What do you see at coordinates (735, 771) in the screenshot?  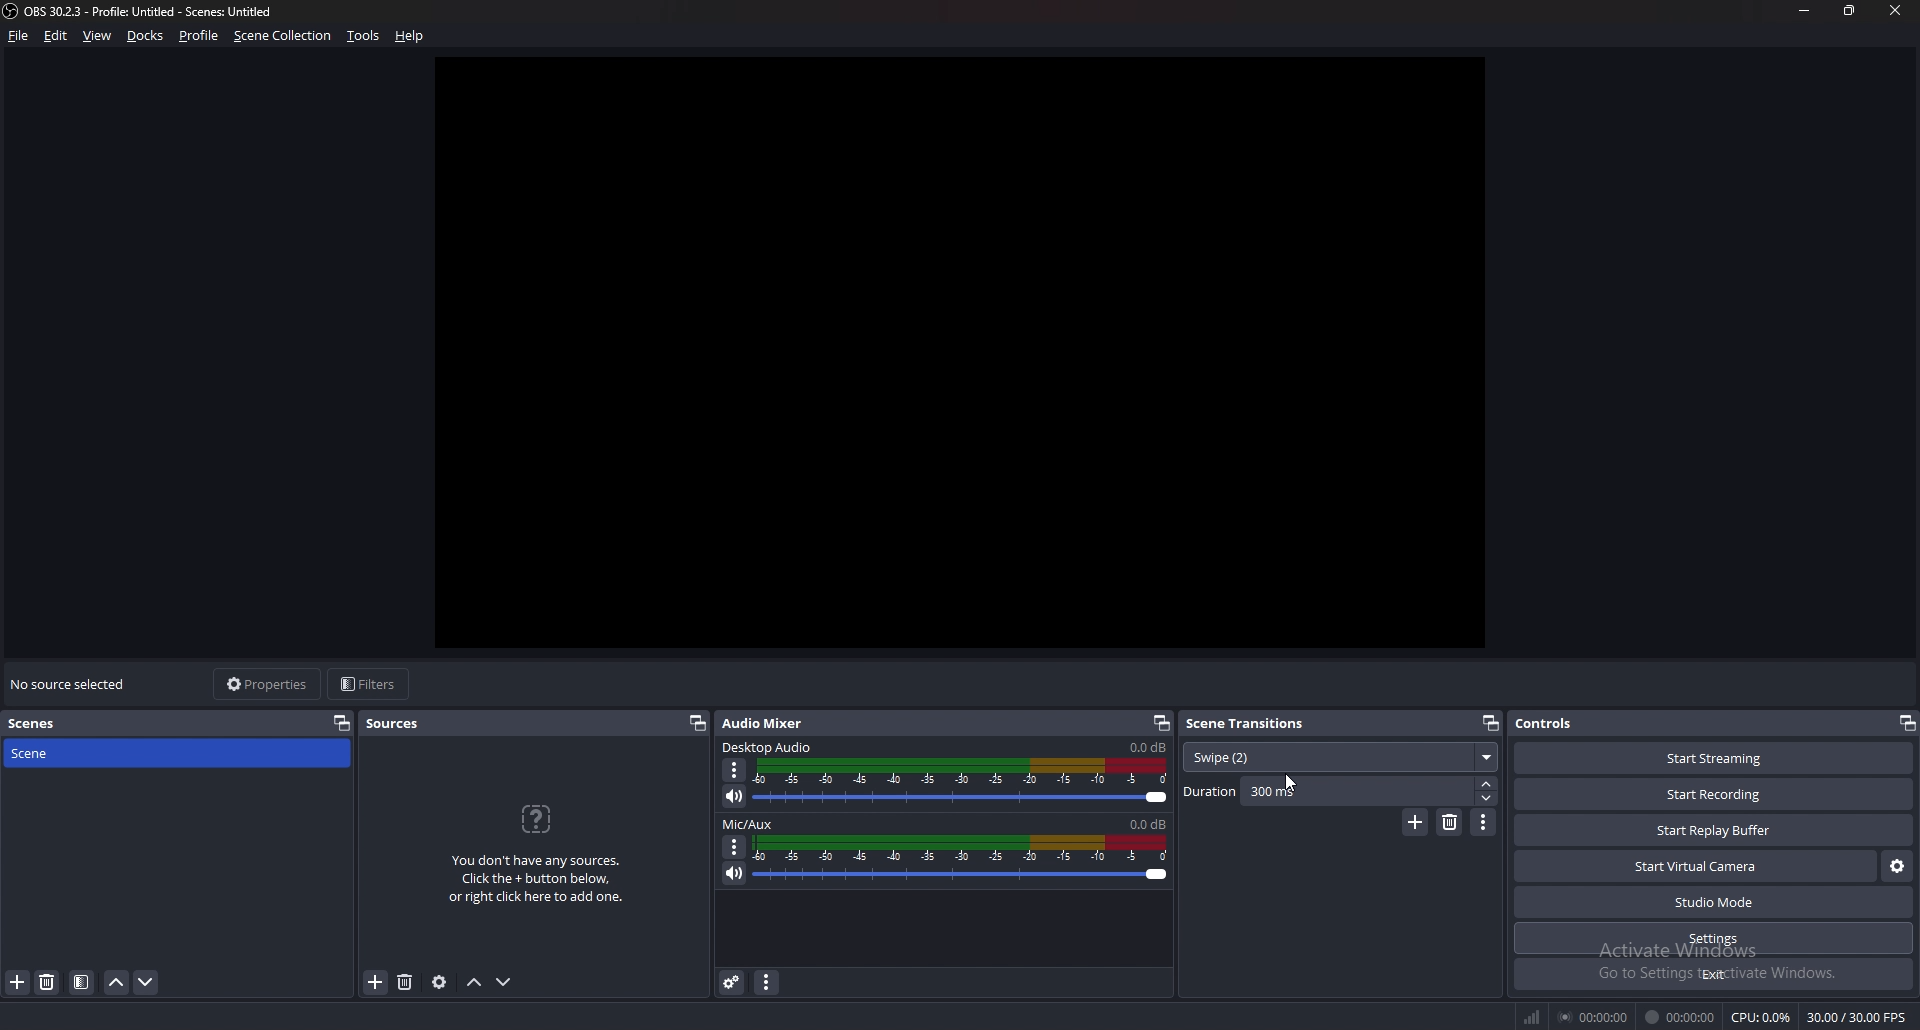 I see `options` at bounding box center [735, 771].